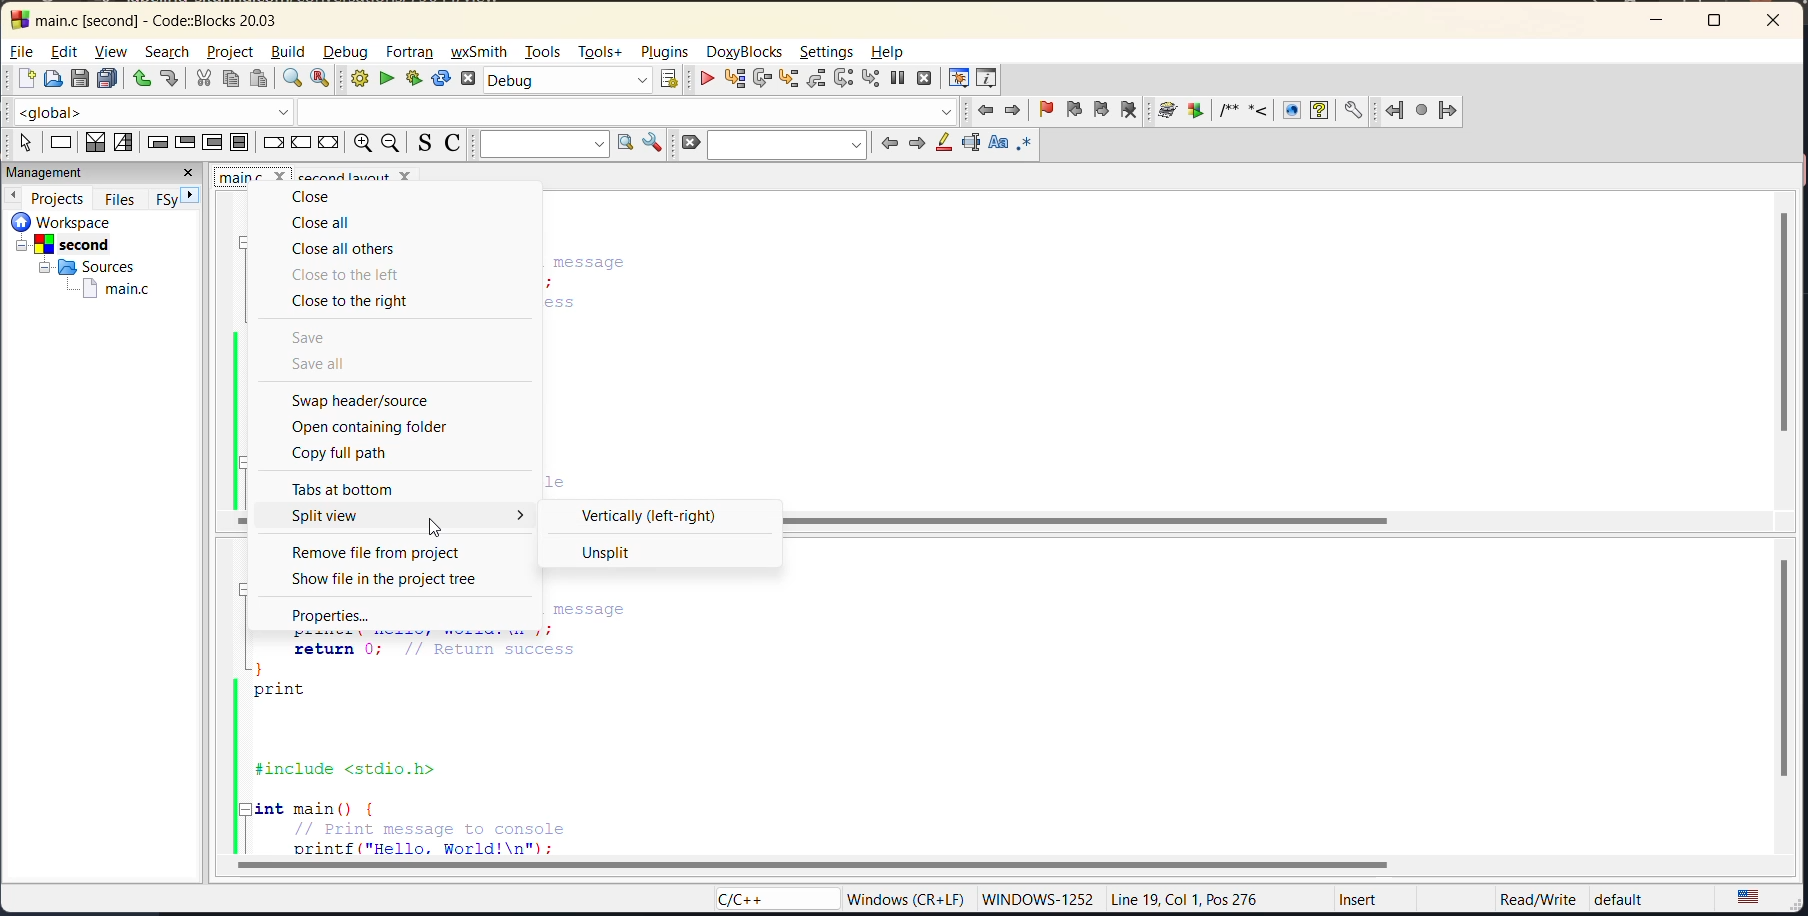 This screenshot has width=1808, height=916. I want to click on fortran, so click(414, 52).